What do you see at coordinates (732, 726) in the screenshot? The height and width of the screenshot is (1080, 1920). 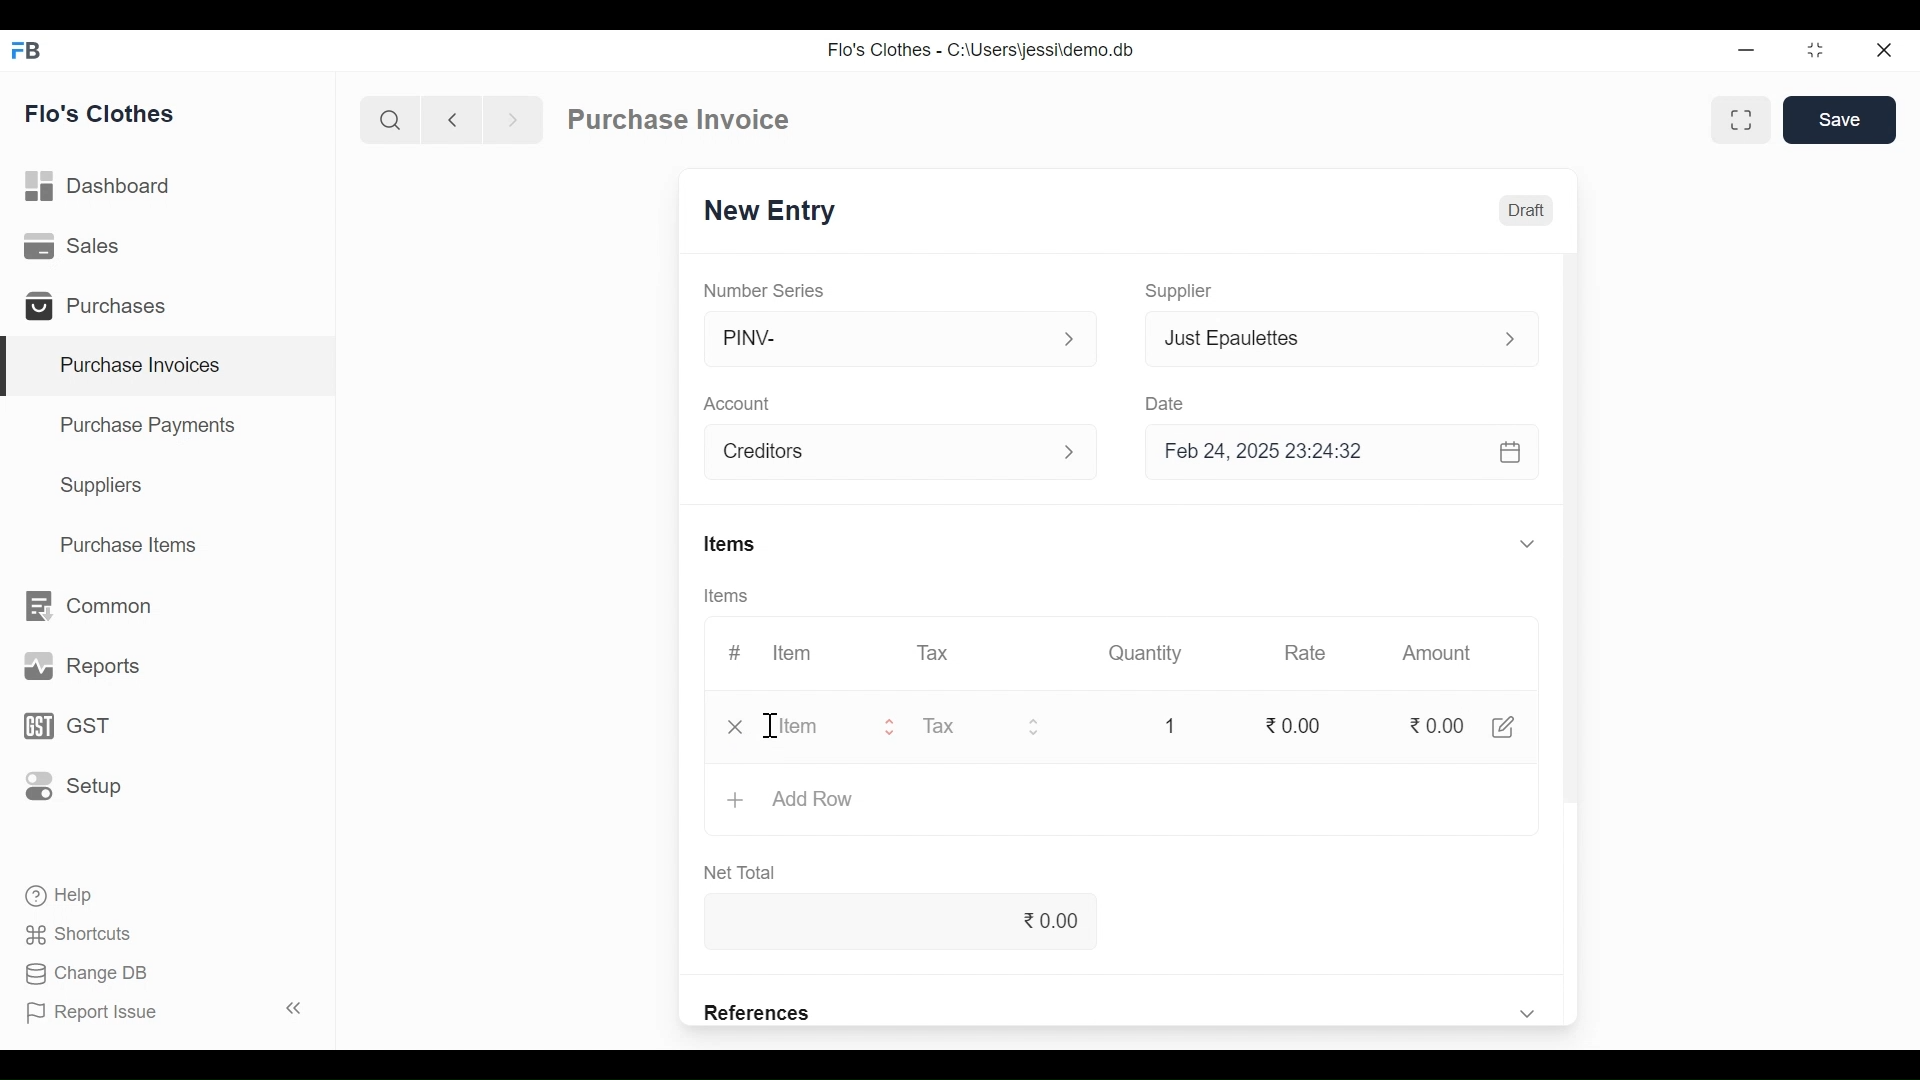 I see `Close` at bounding box center [732, 726].